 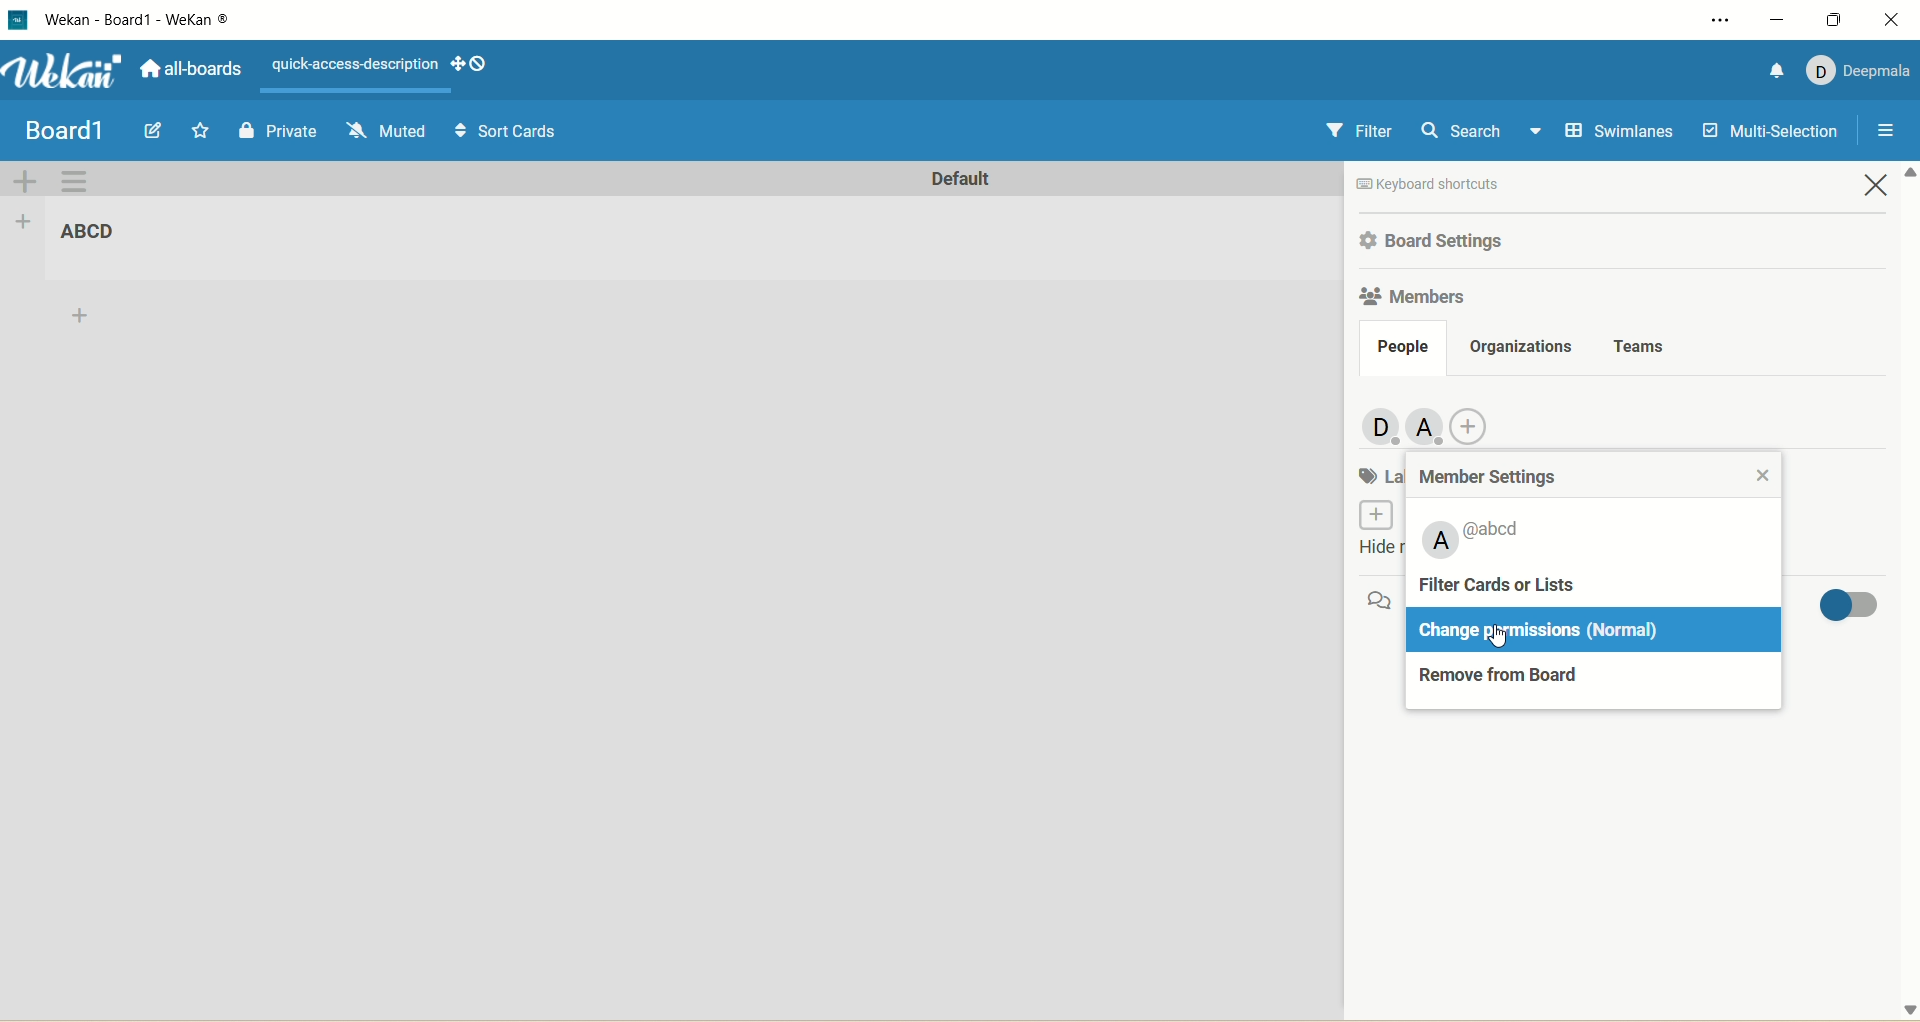 What do you see at coordinates (1832, 20) in the screenshot?
I see `maximize` at bounding box center [1832, 20].